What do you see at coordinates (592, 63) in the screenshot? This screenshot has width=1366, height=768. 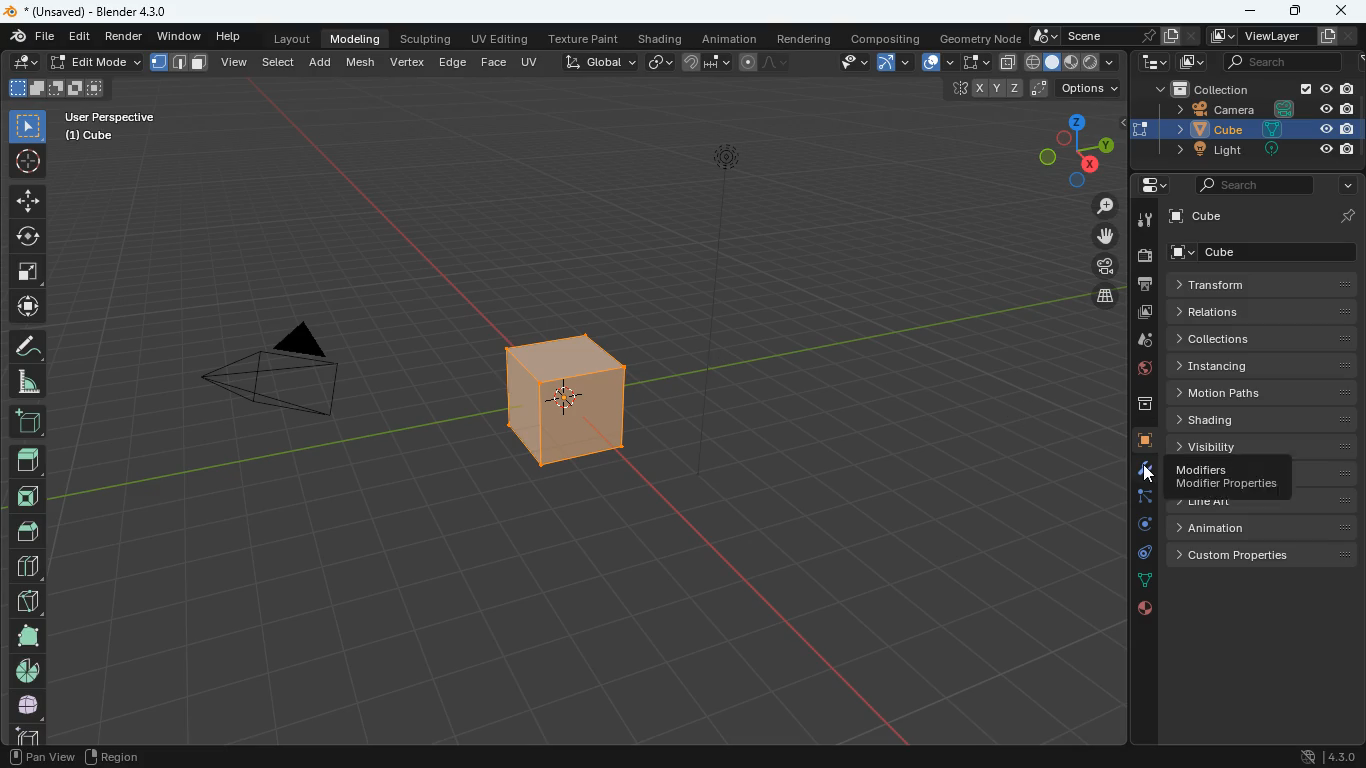 I see `global` at bounding box center [592, 63].